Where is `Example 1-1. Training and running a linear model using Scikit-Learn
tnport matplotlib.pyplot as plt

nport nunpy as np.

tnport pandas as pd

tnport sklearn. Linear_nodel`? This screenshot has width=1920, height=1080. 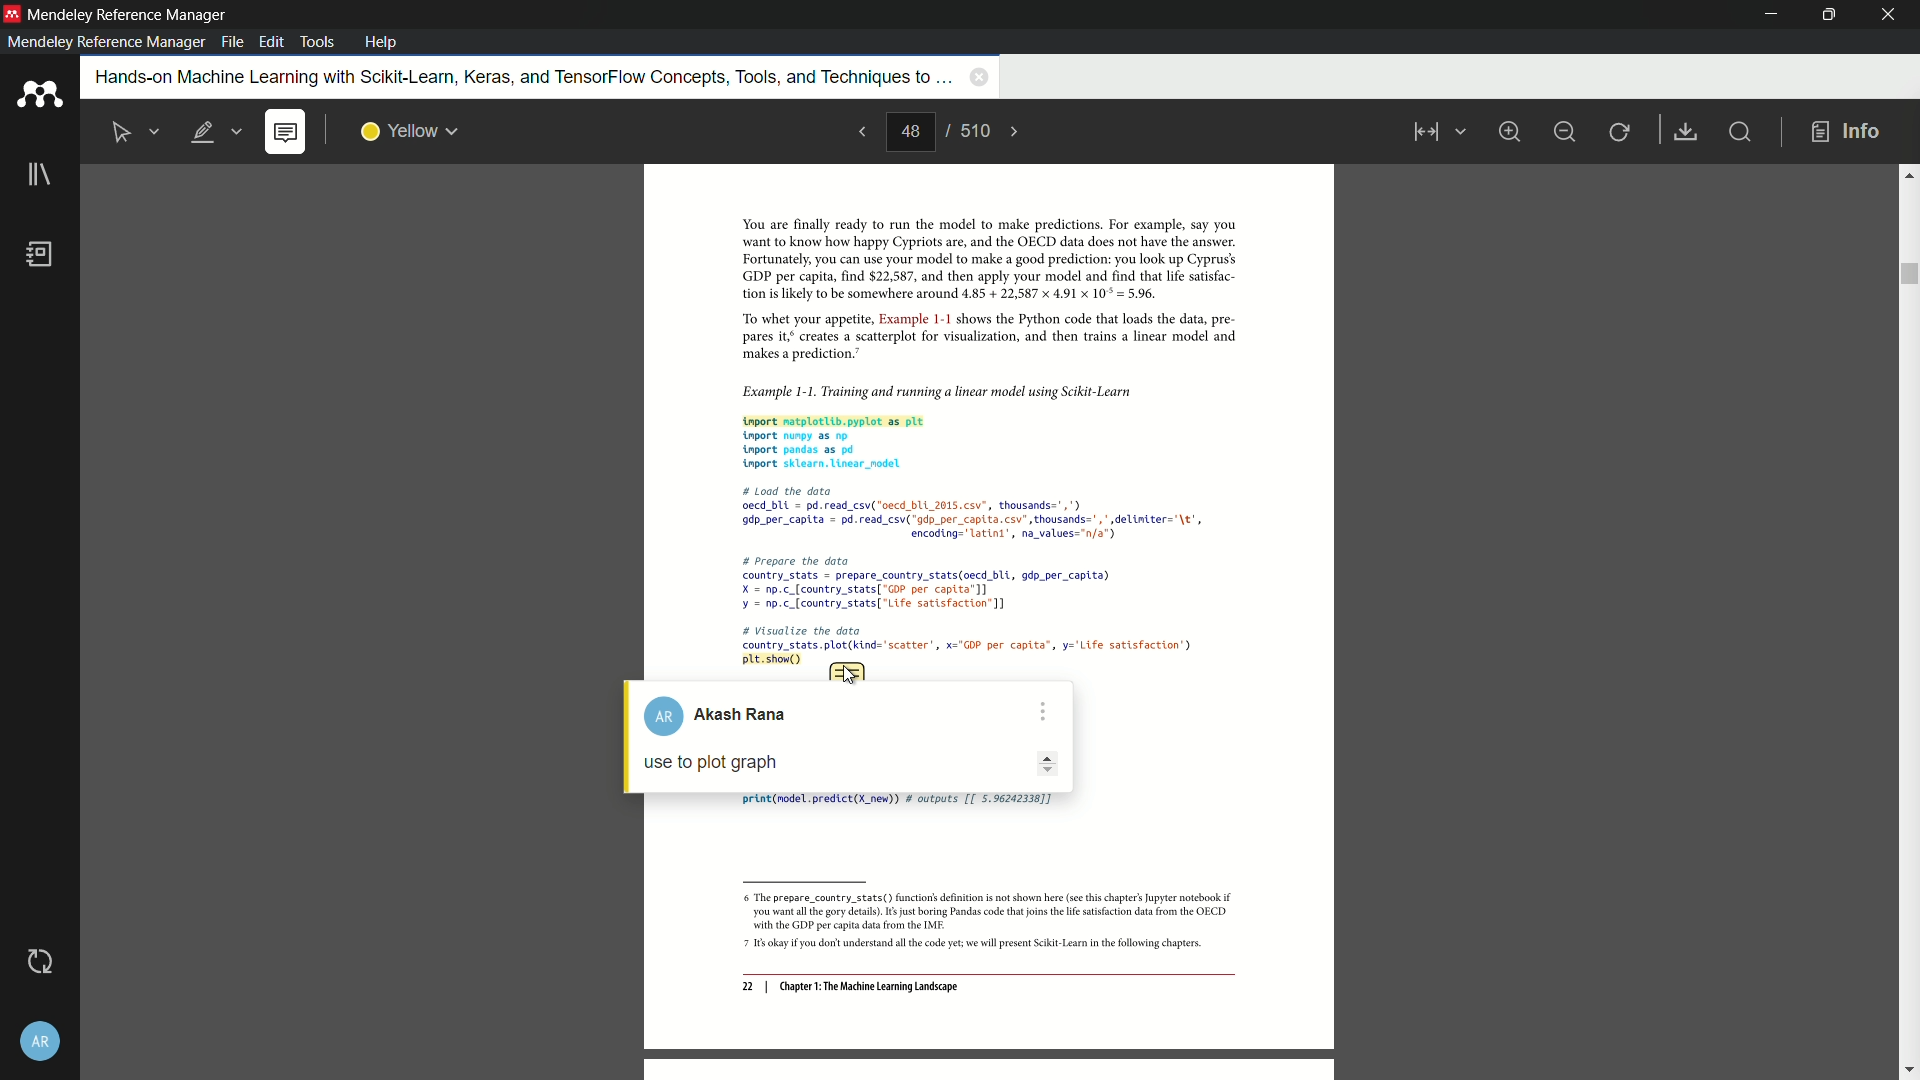
Example 1-1. Training and running a linear model using Scikit-Learn
tnport matplotlib.pyplot as plt

nport nunpy as np.

tnport pandas as pd

tnport sklearn. Linear_nodel is located at coordinates (976, 424).